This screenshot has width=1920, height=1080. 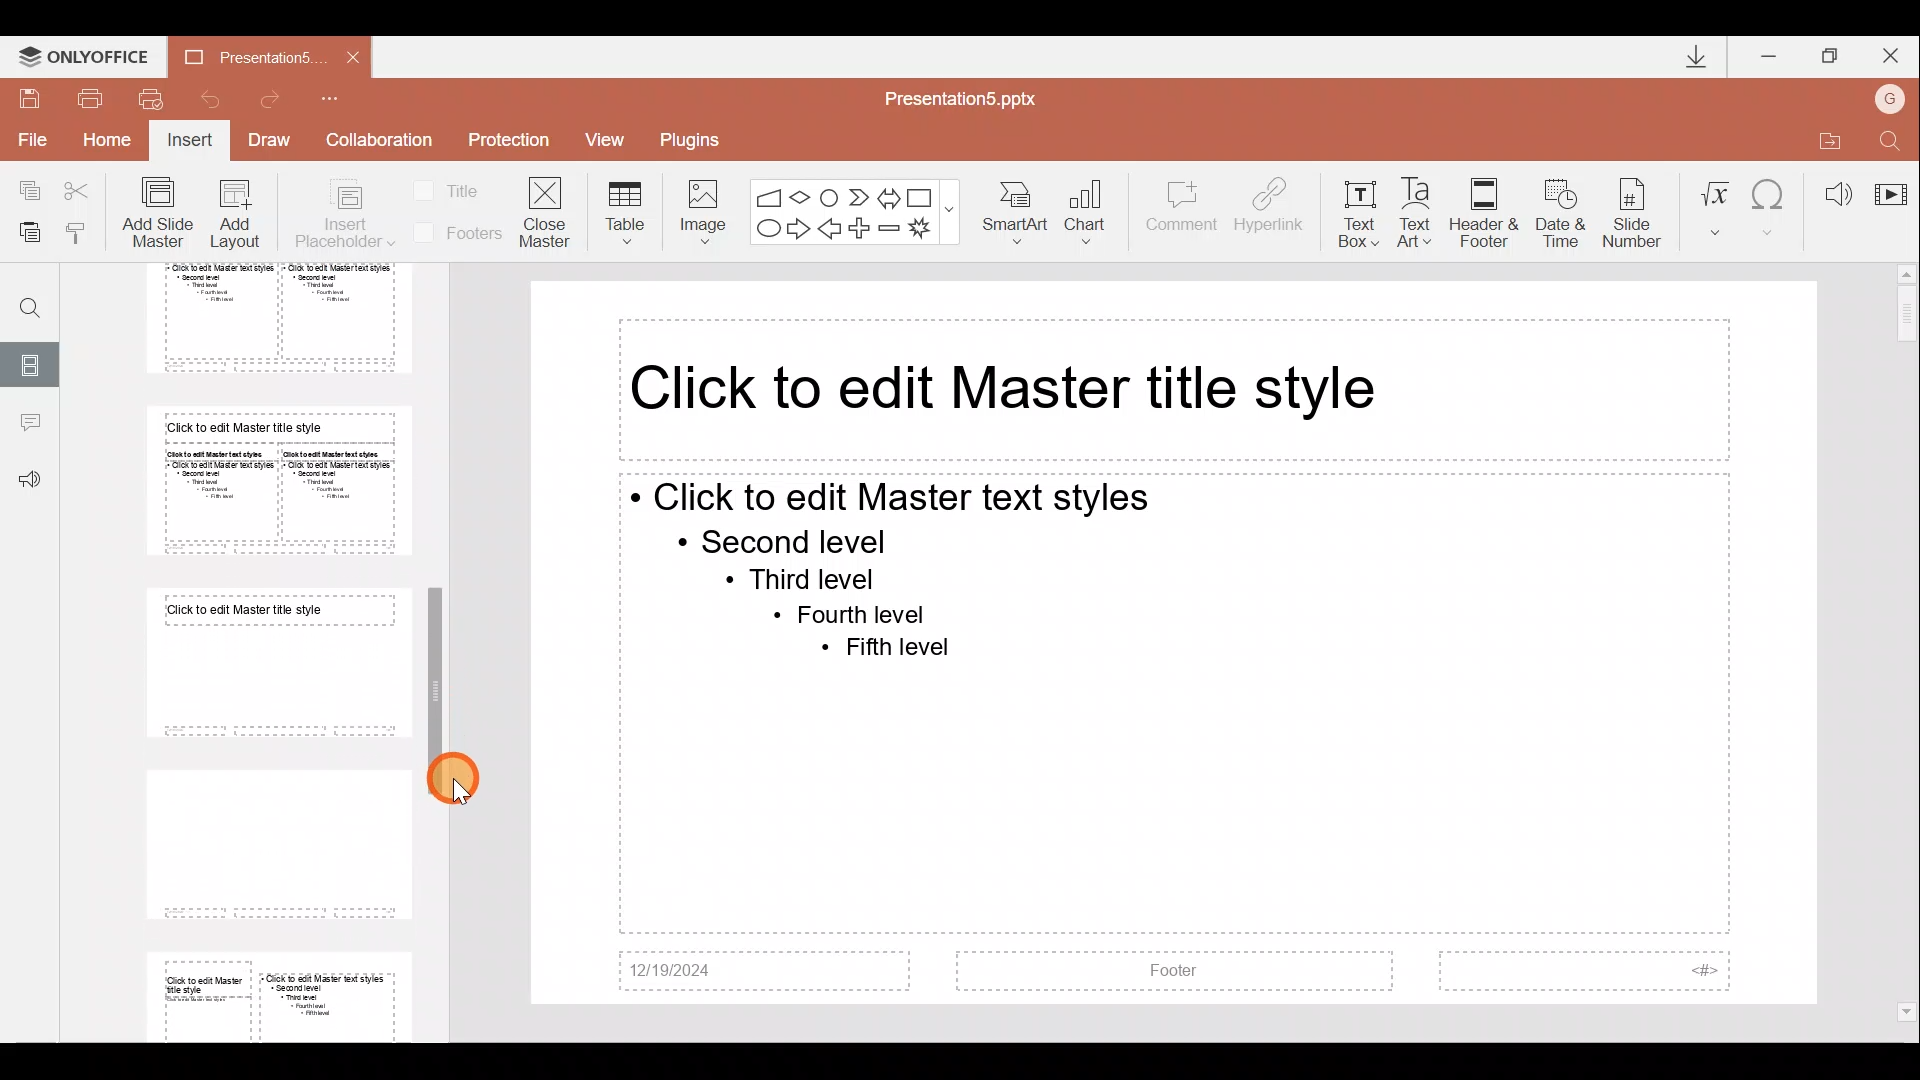 What do you see at coordinates (929, 230) in the screenshot?
I see `Explosion 1` at bounding box center [929, 230].